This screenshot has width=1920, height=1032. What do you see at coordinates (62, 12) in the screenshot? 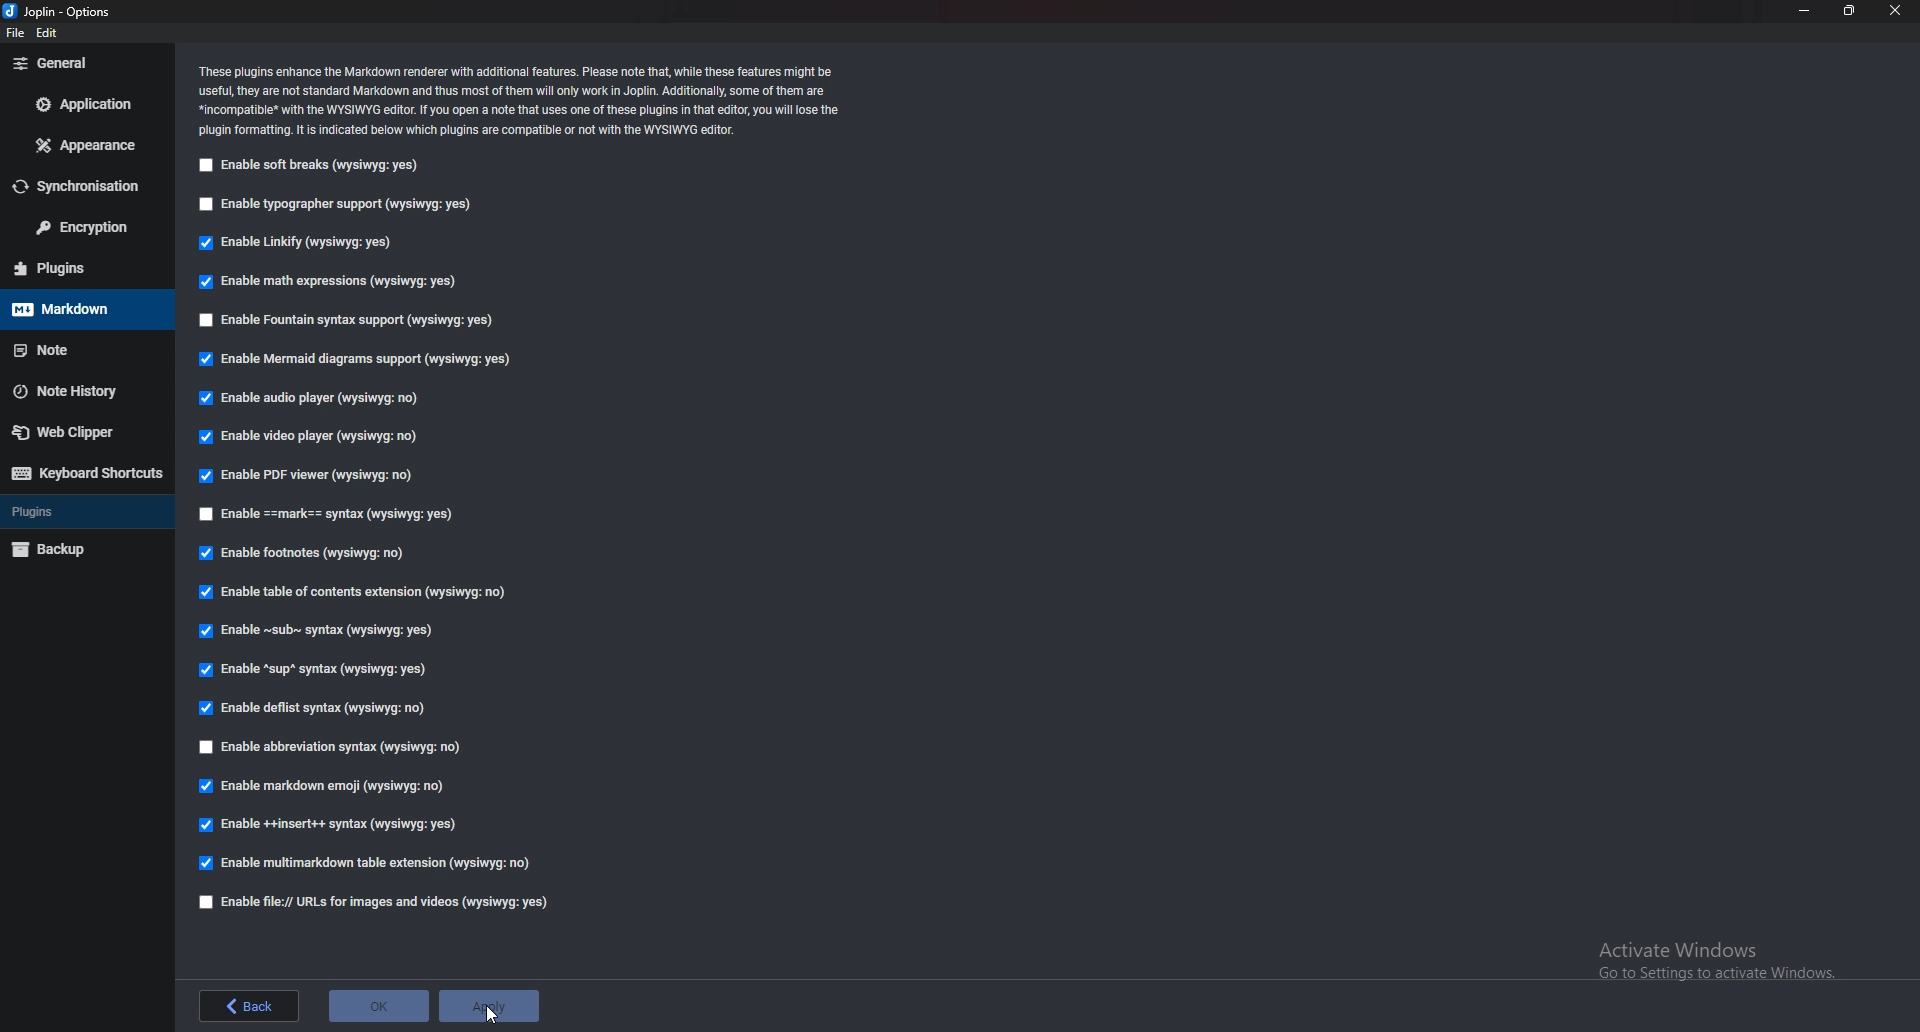
I see `joplin` at bounding box center [62, 12].